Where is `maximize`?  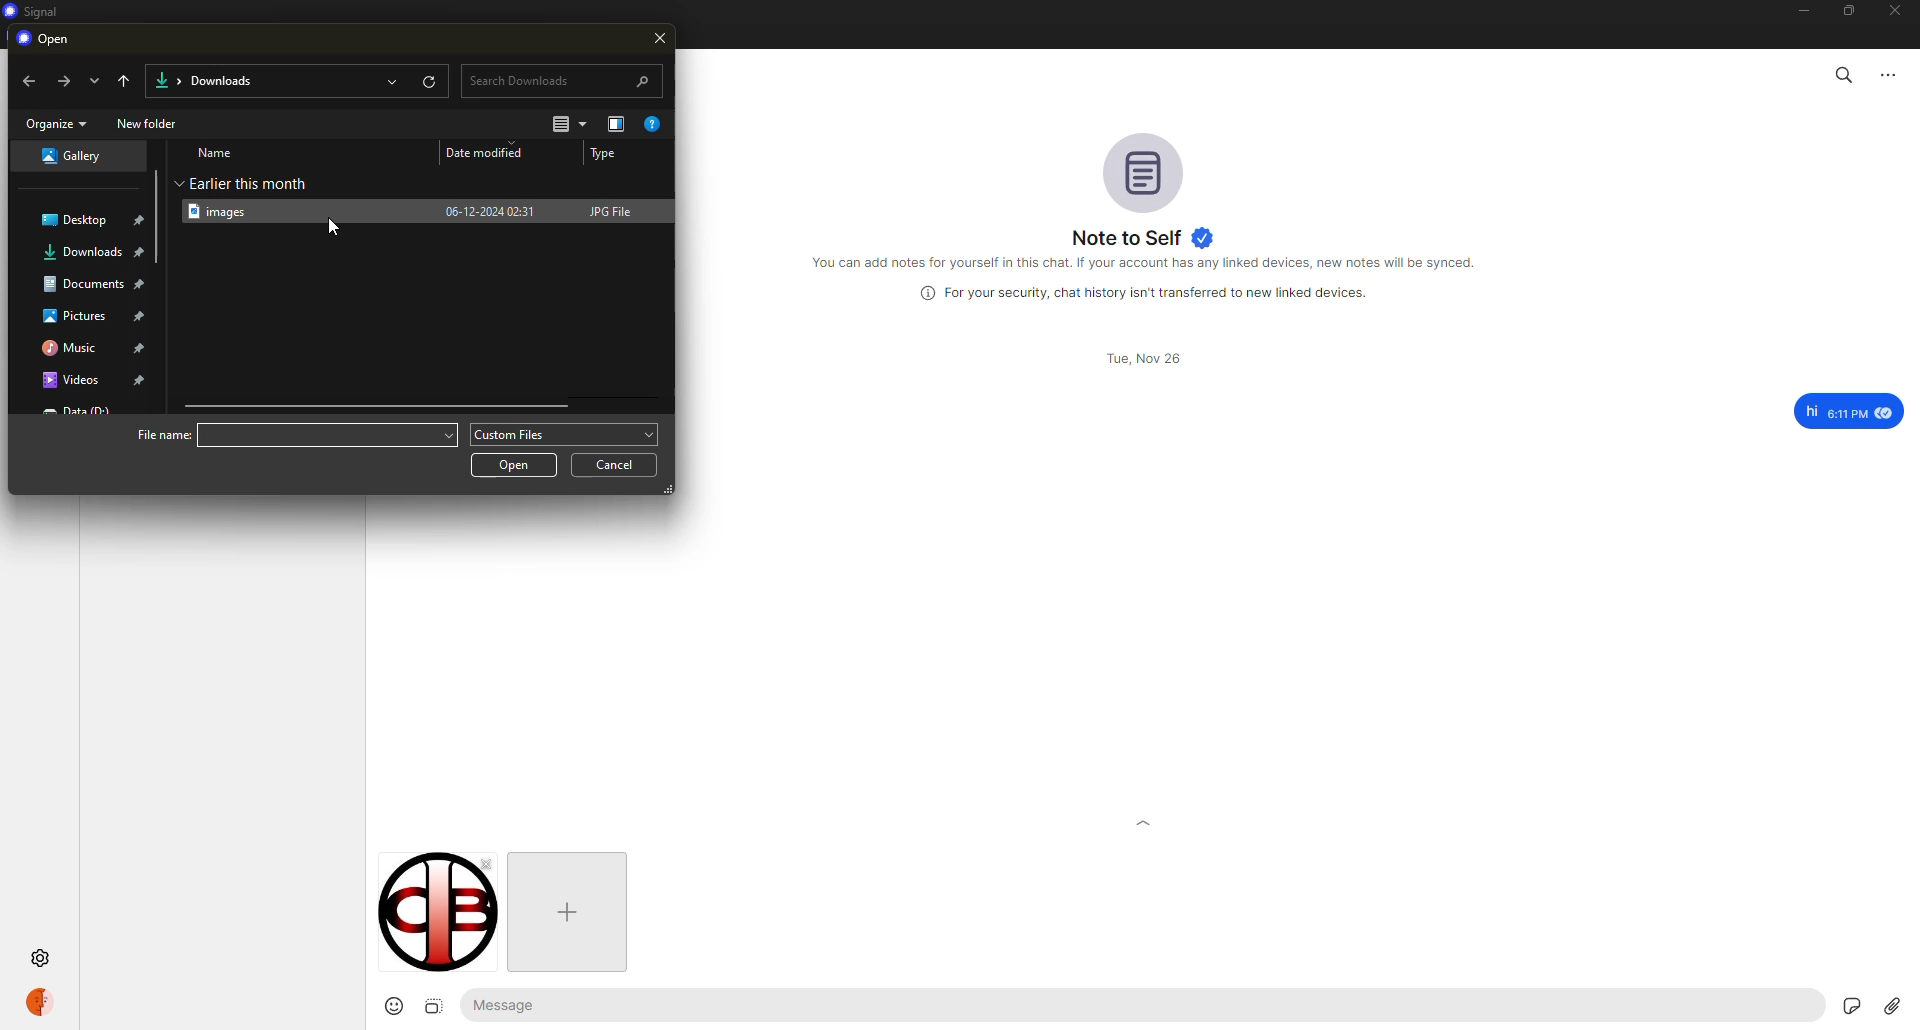 maximize is located at coordinates (1849, 15).